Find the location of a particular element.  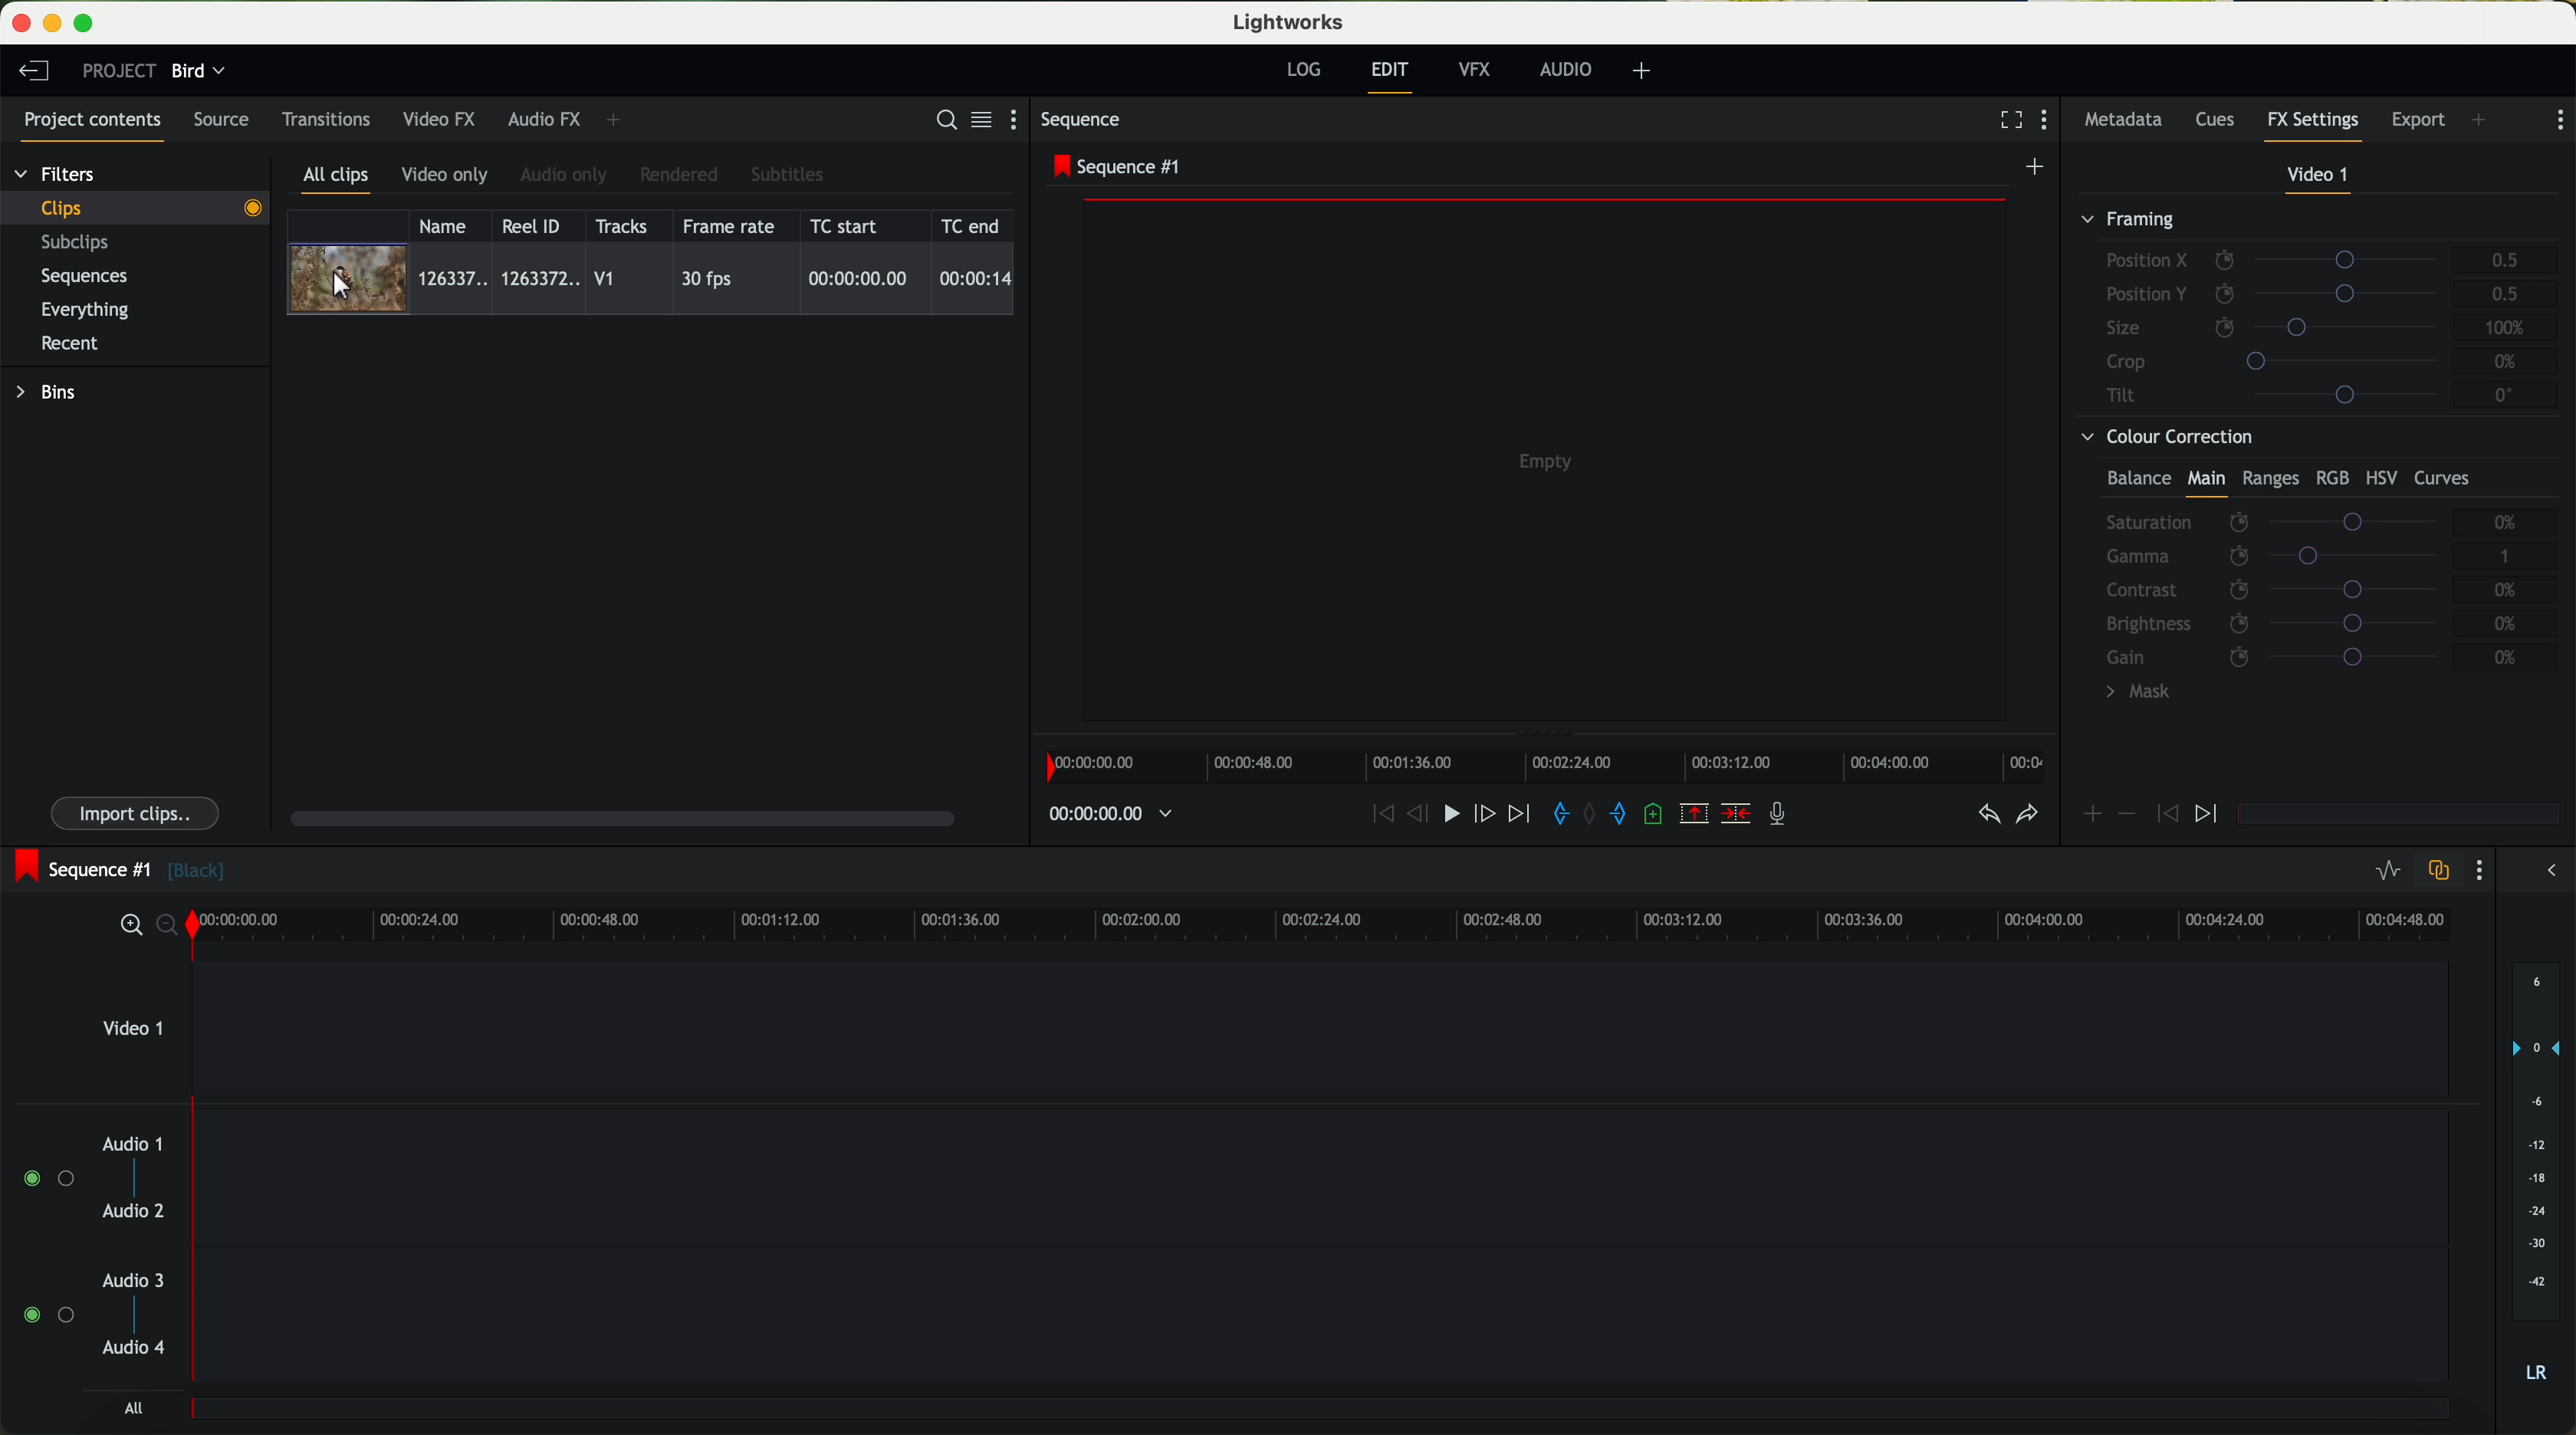

saturation is located at coordinates (2283, 522).